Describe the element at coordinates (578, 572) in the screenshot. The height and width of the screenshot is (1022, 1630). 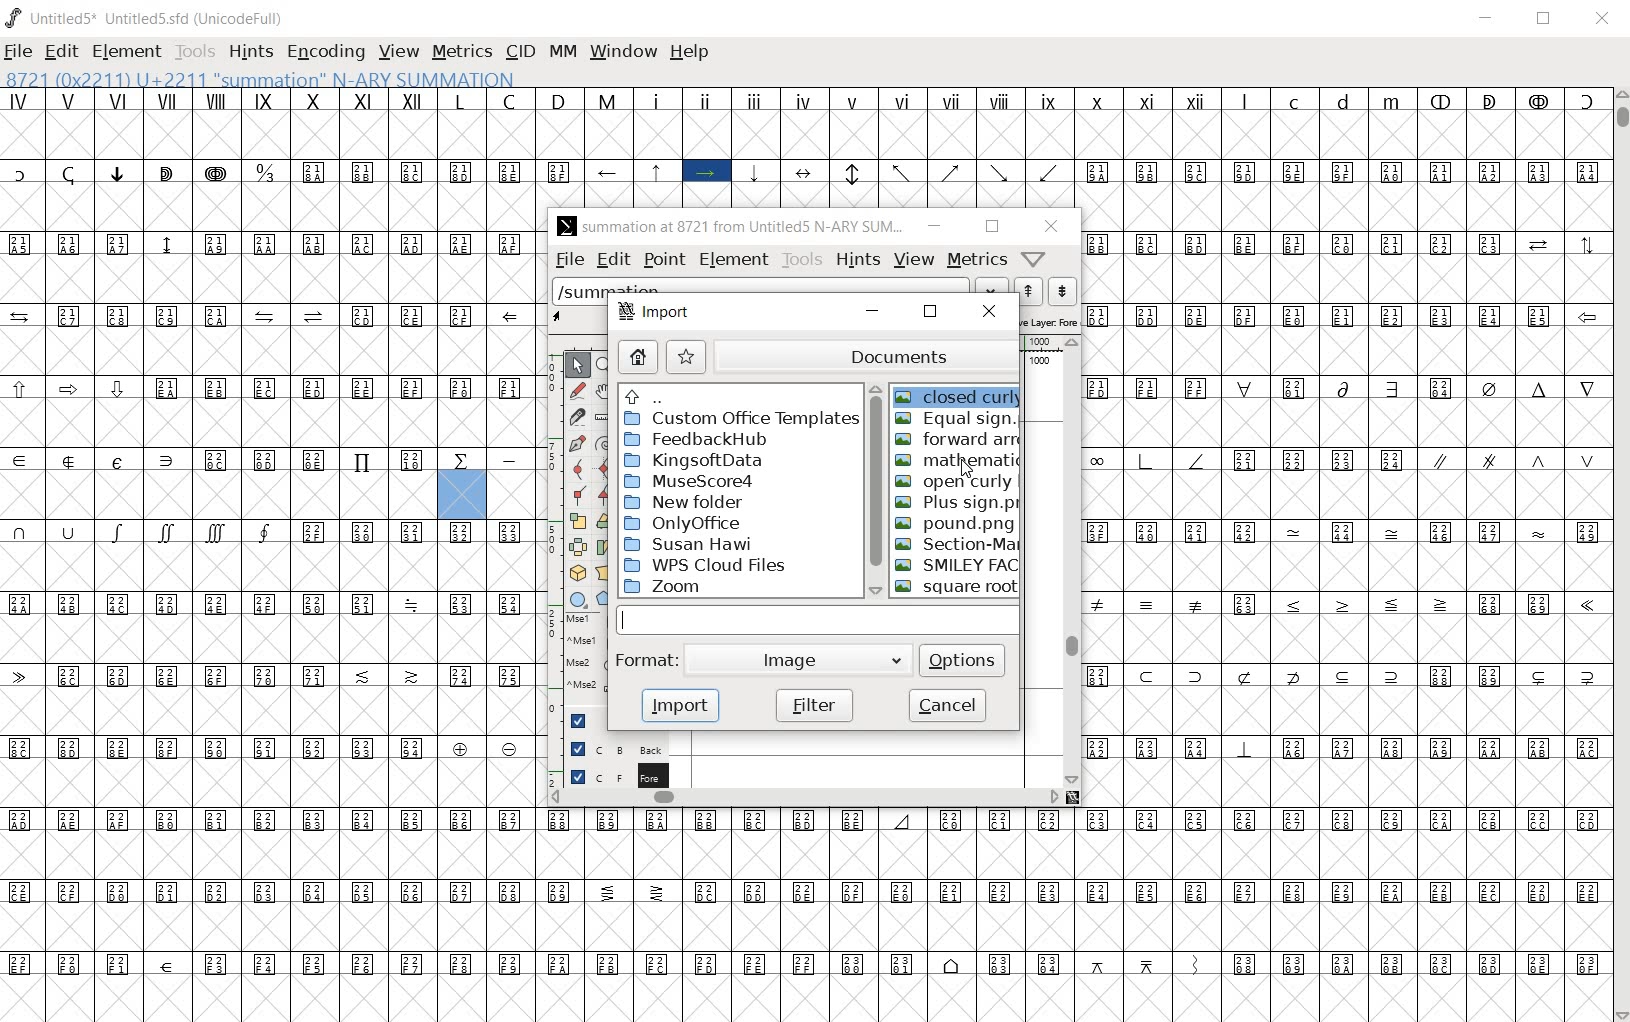
I see `rotate the selection in 3D and project back to plane` at that location.